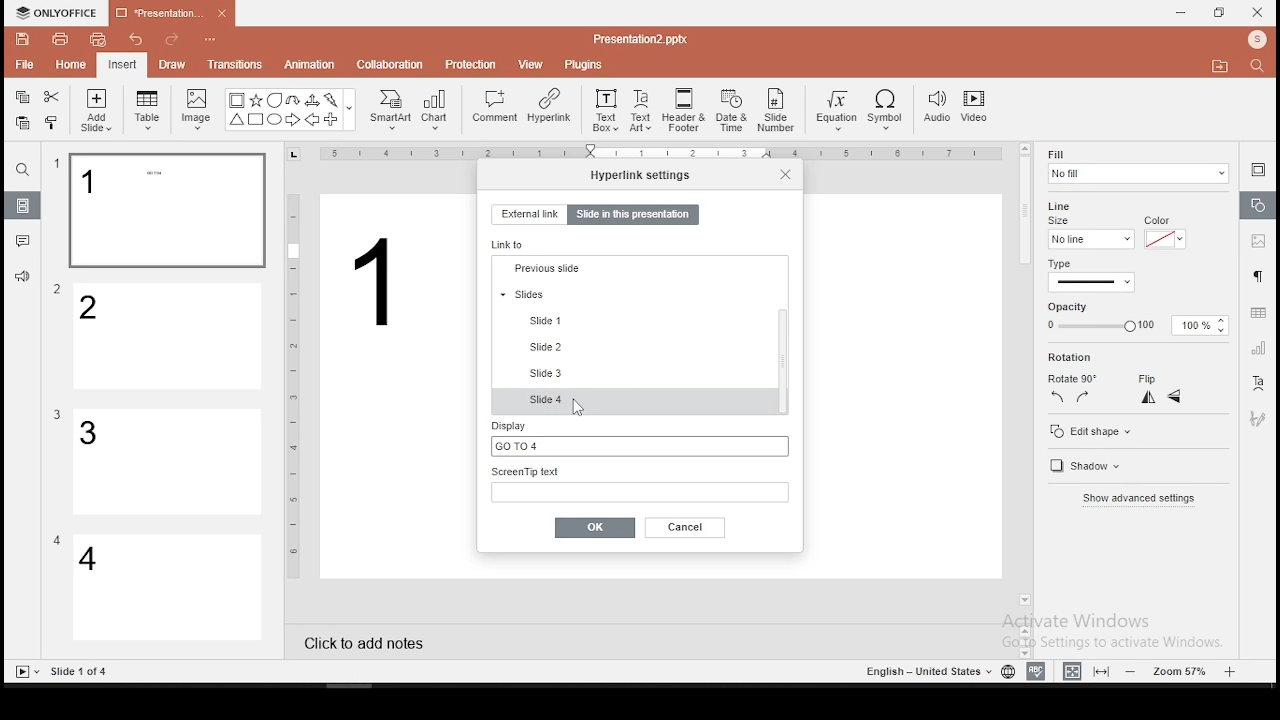 The image size is (1280, 720). What do you see at coordinates (1256, 313) in the screenshot?
I see `table settings` at bounding box center [1256, 313].